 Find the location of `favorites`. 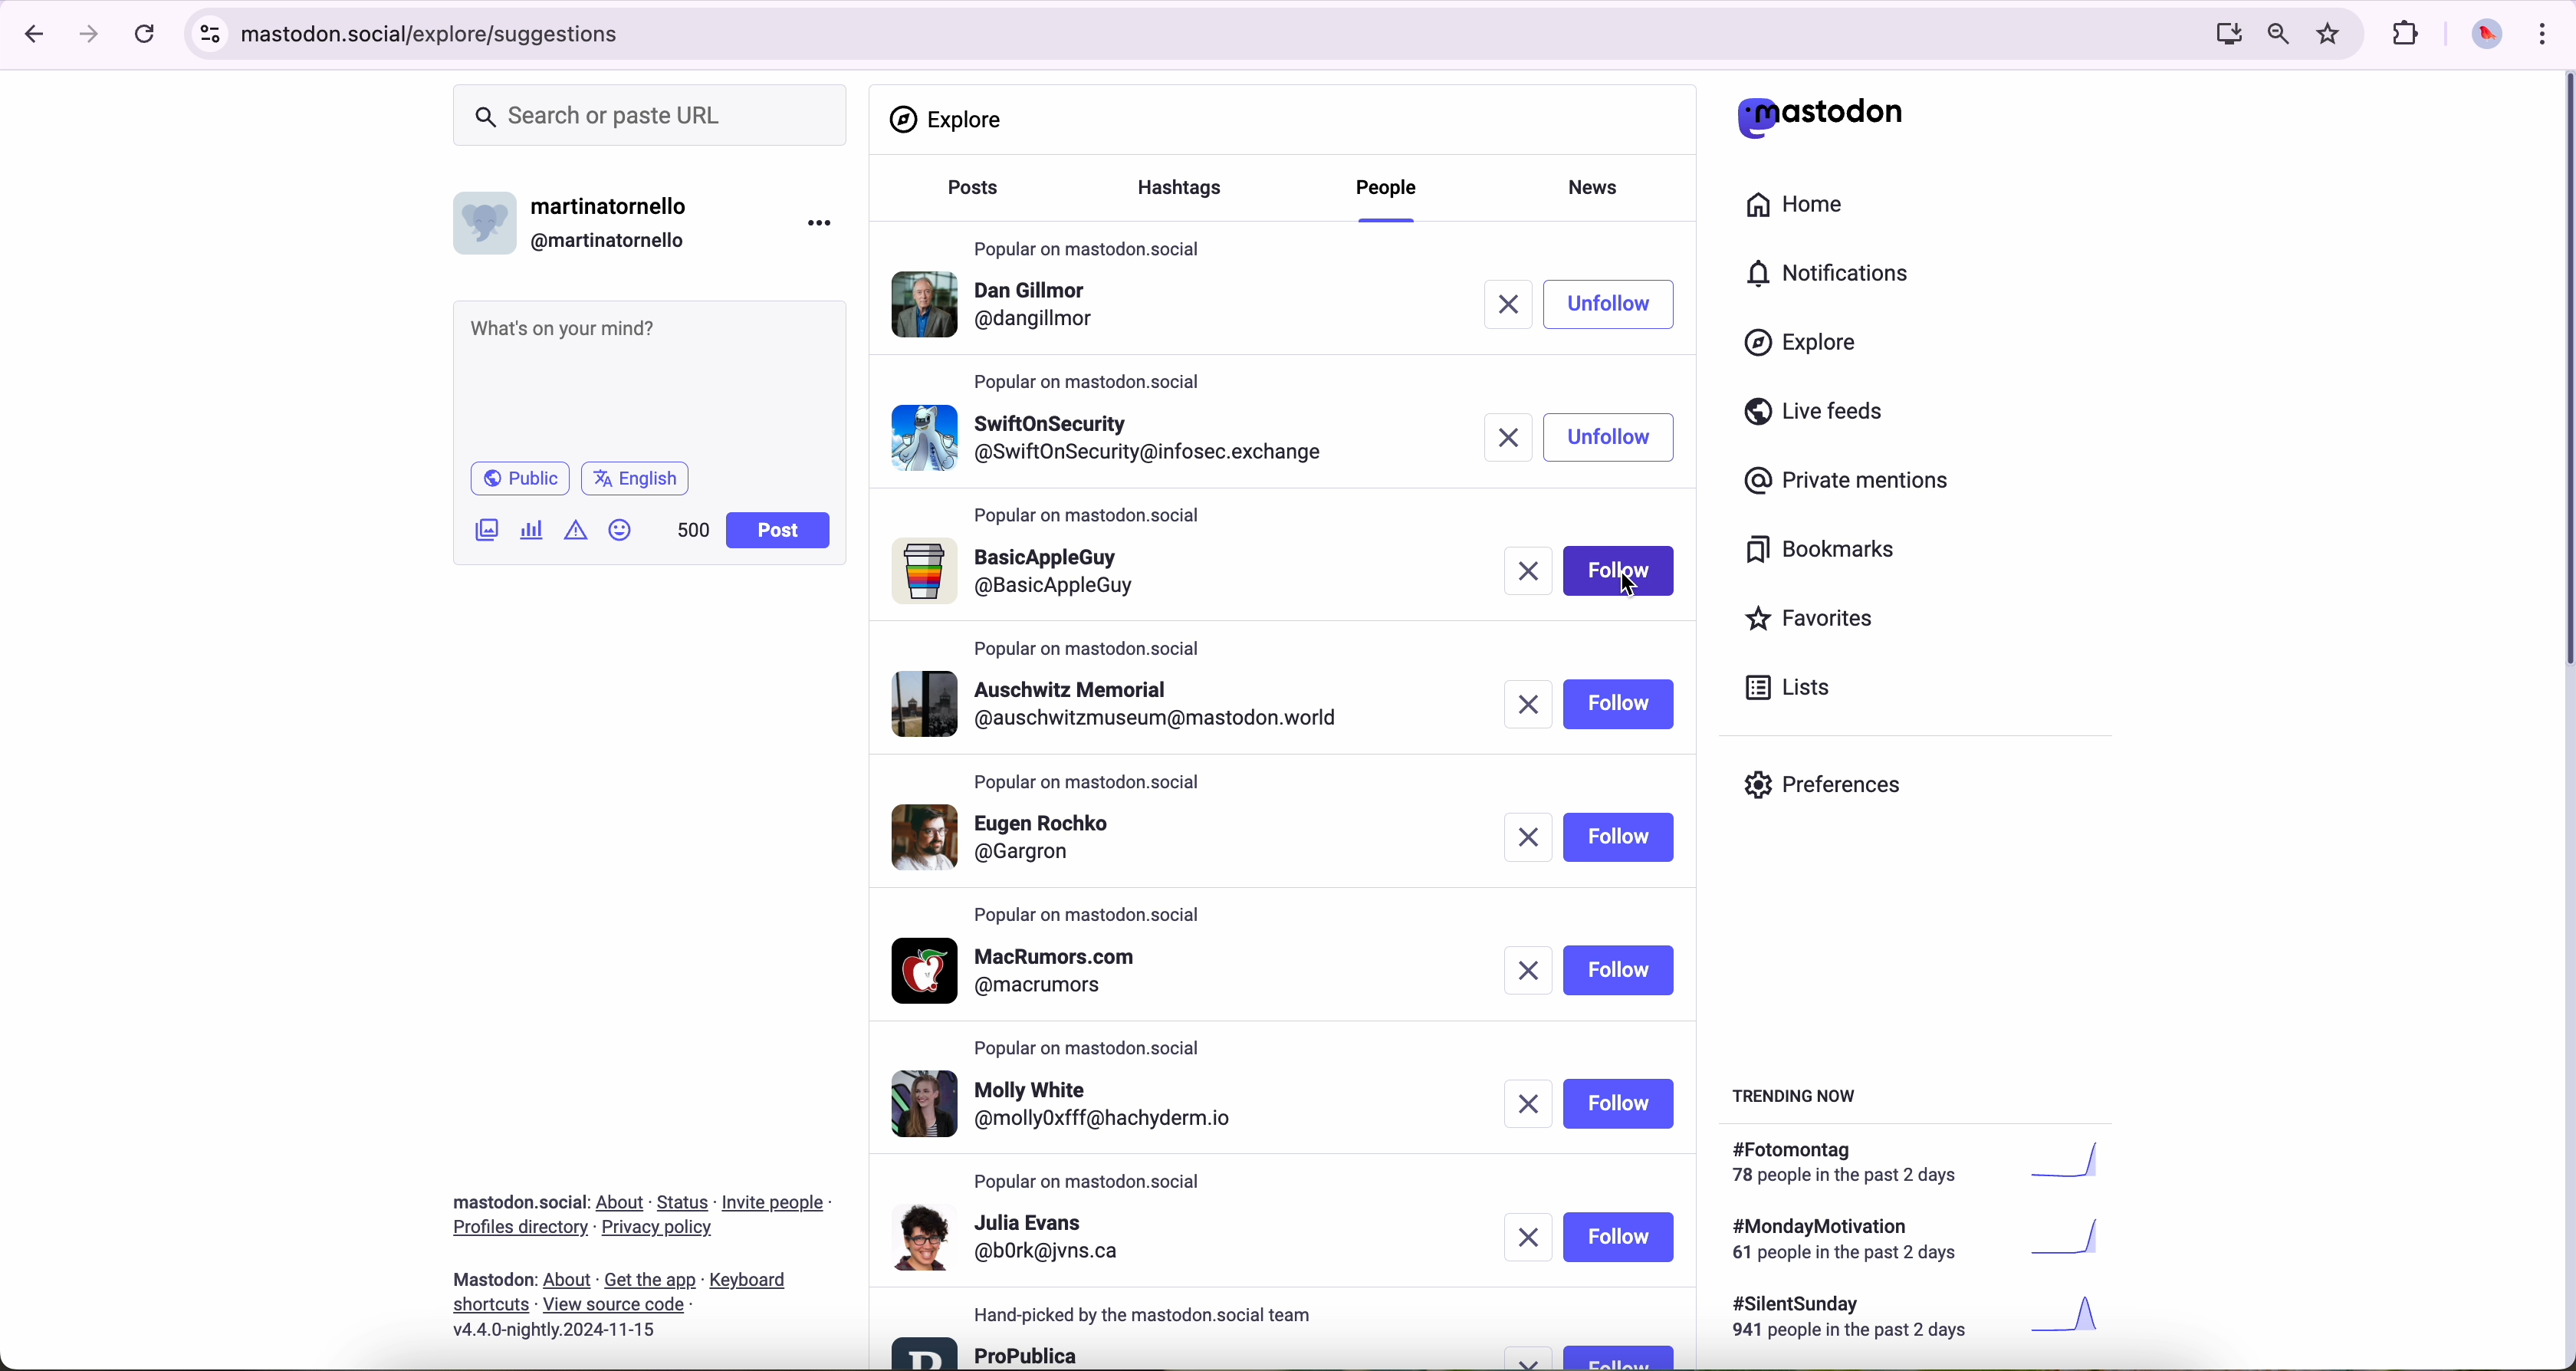

favorites is located at coordinates (2333, 34).